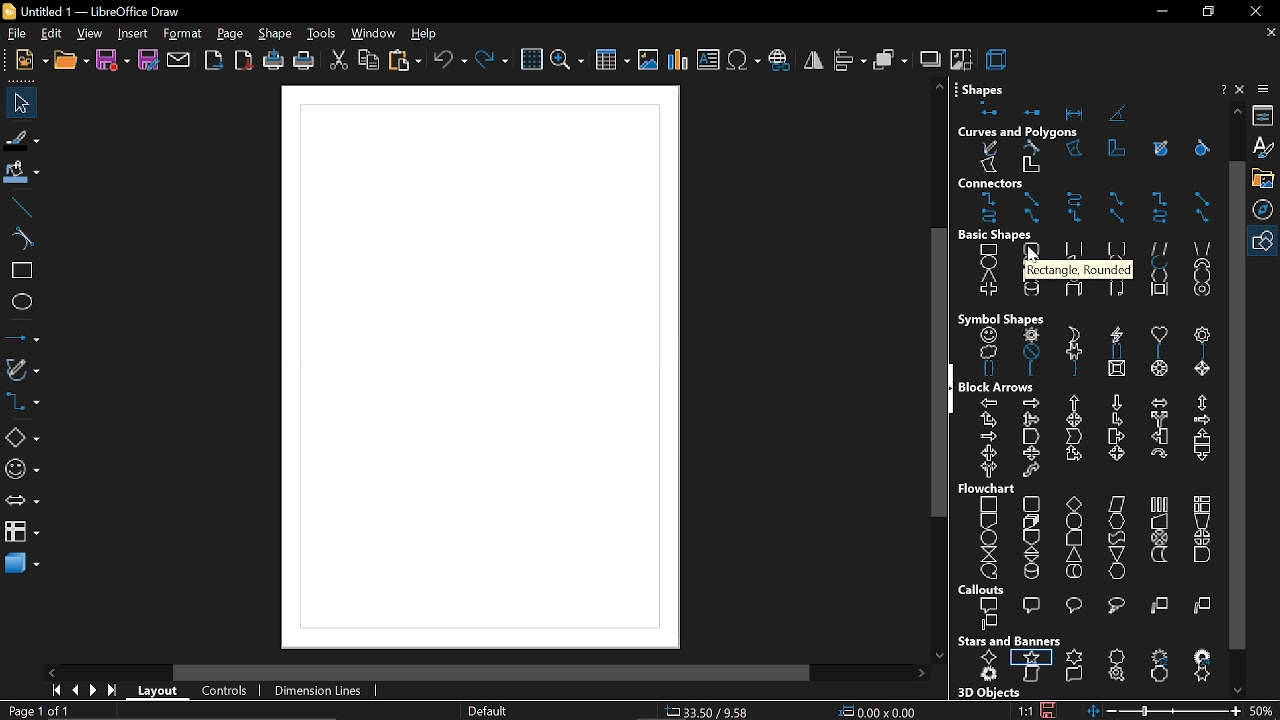 This screenshot has height=720, width=1280. What do you see at coordinates (160, 694) in the screenshot?
I see `layout` at bounding box center [160, 694].